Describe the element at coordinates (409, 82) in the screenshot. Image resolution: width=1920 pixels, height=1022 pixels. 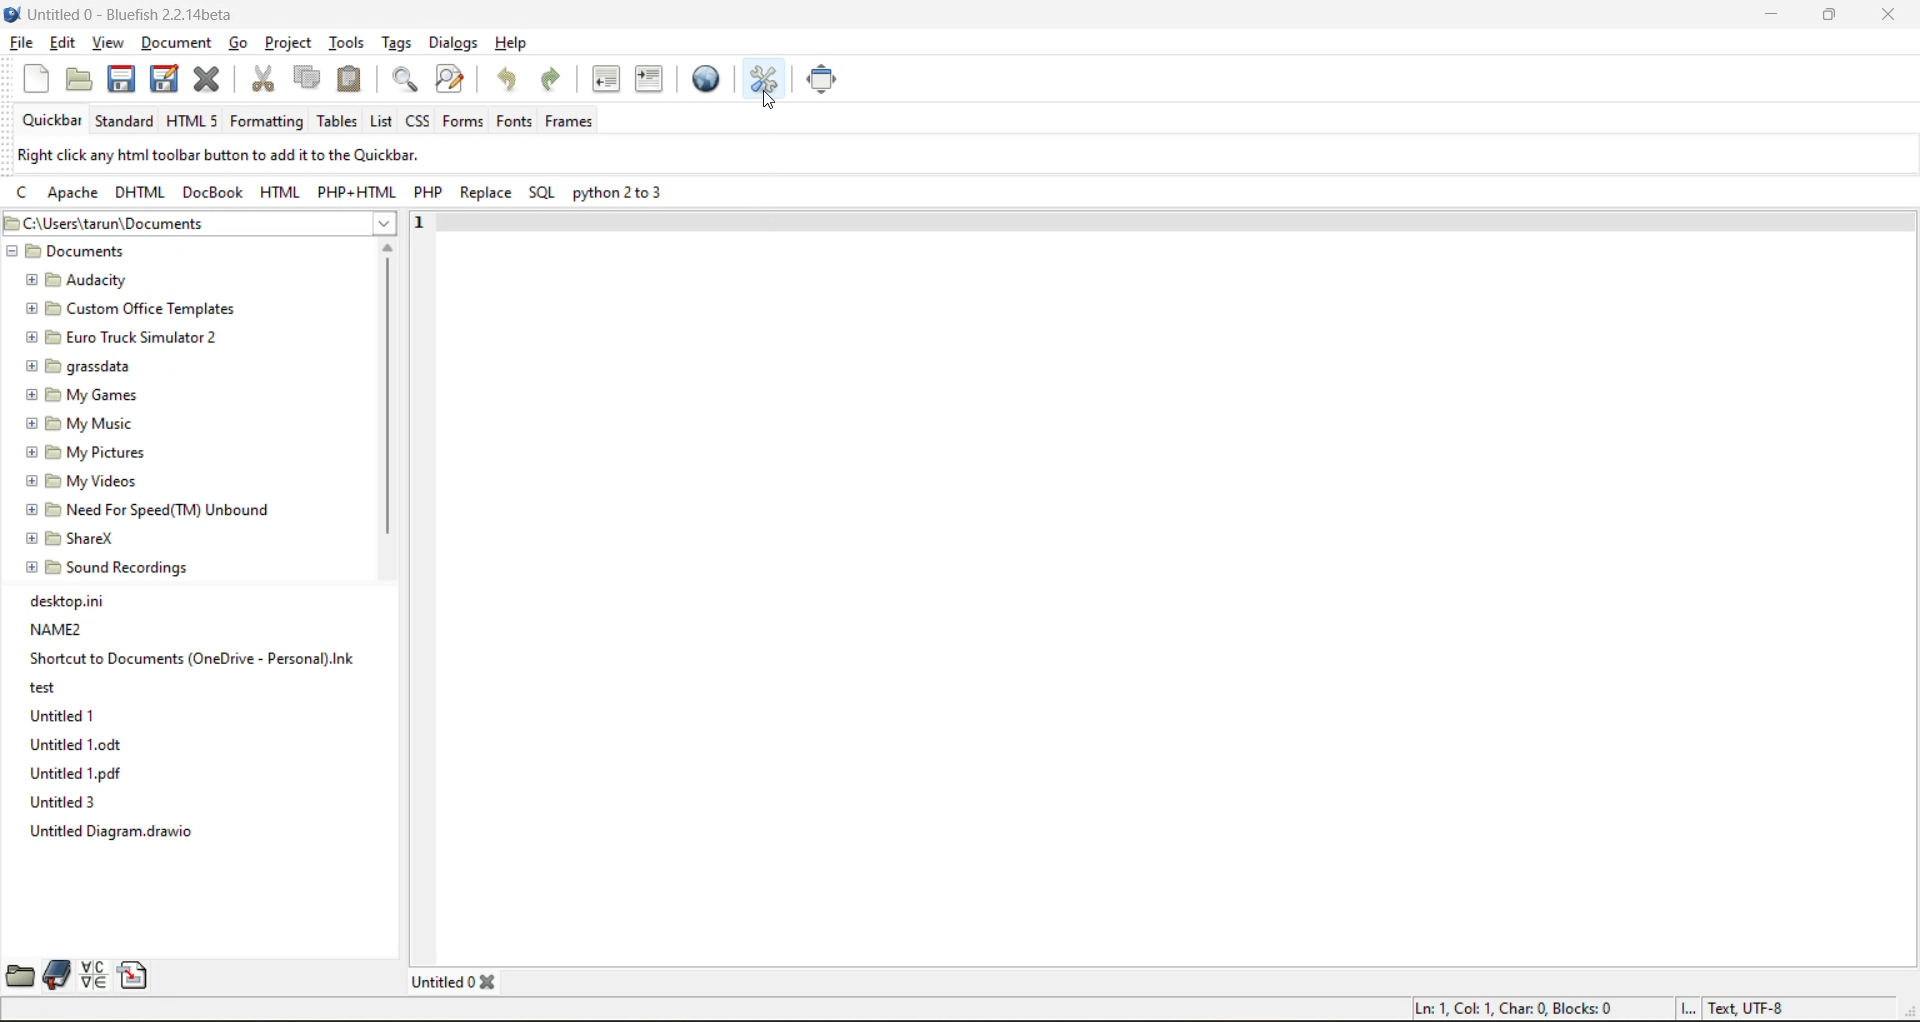
I see `find` at that location.